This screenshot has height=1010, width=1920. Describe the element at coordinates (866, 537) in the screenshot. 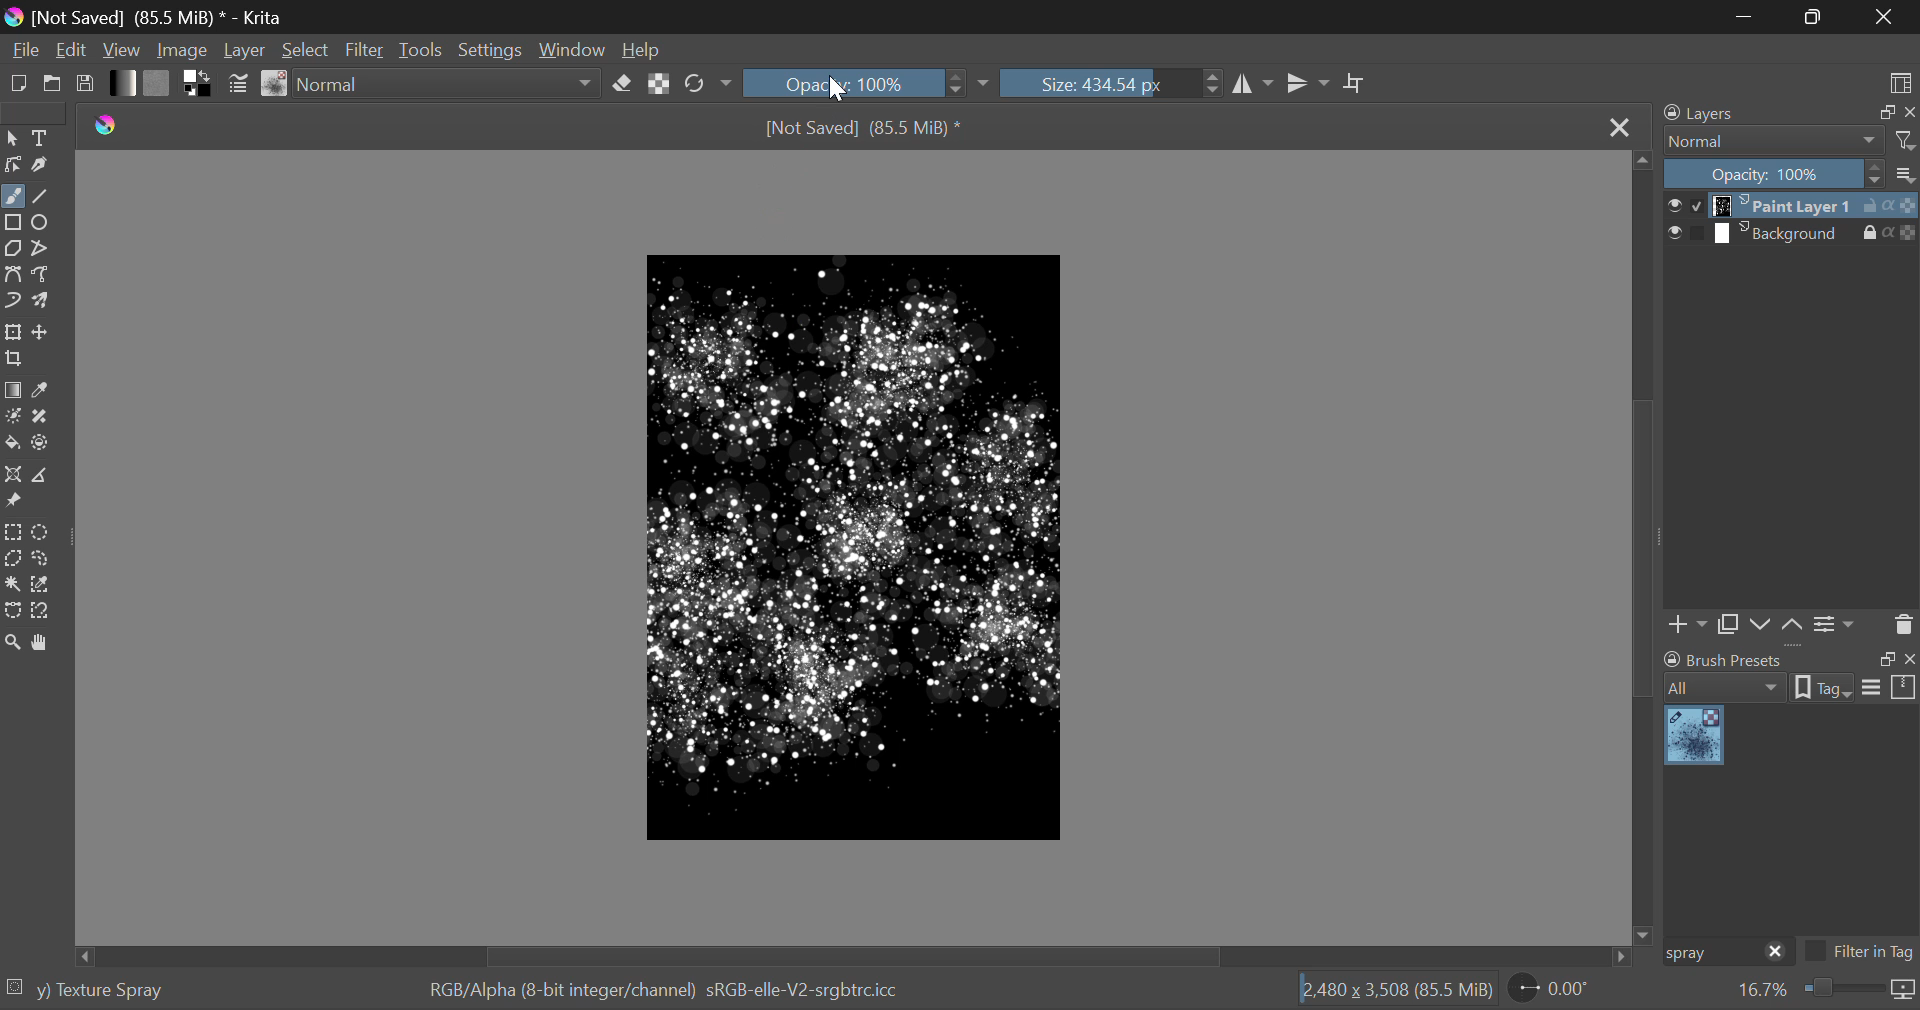

I see `Starry Effect Created with Spray Brush Tool` at that location.